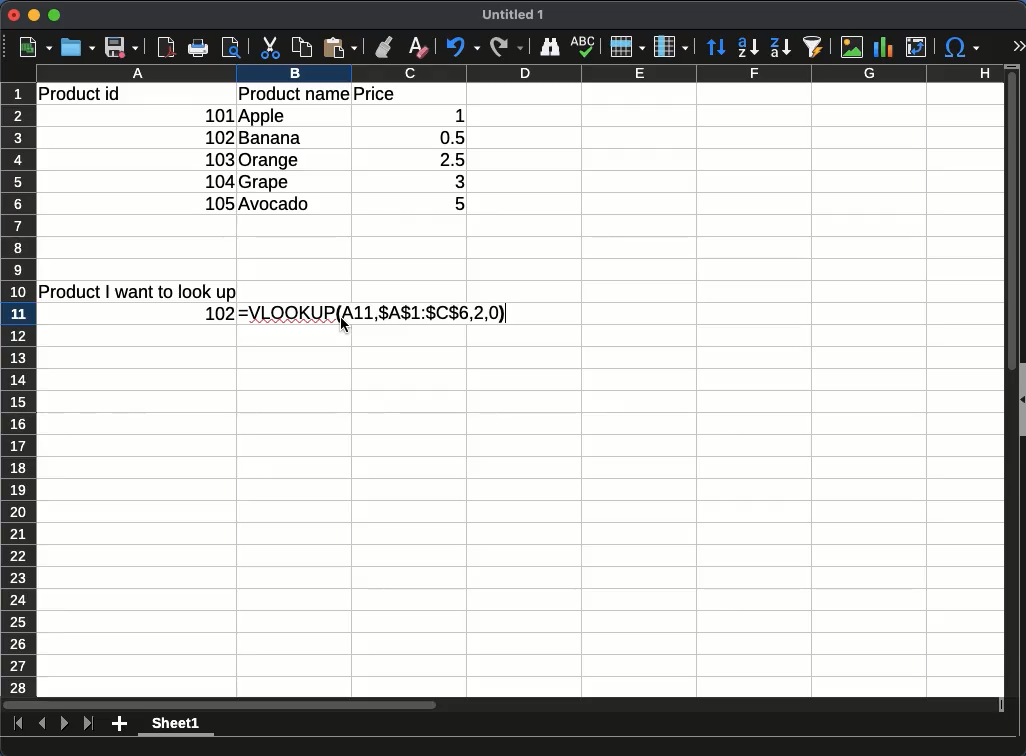 This screenshot has width=1026, height=756. I want to click on minimize, so click(34, 15).